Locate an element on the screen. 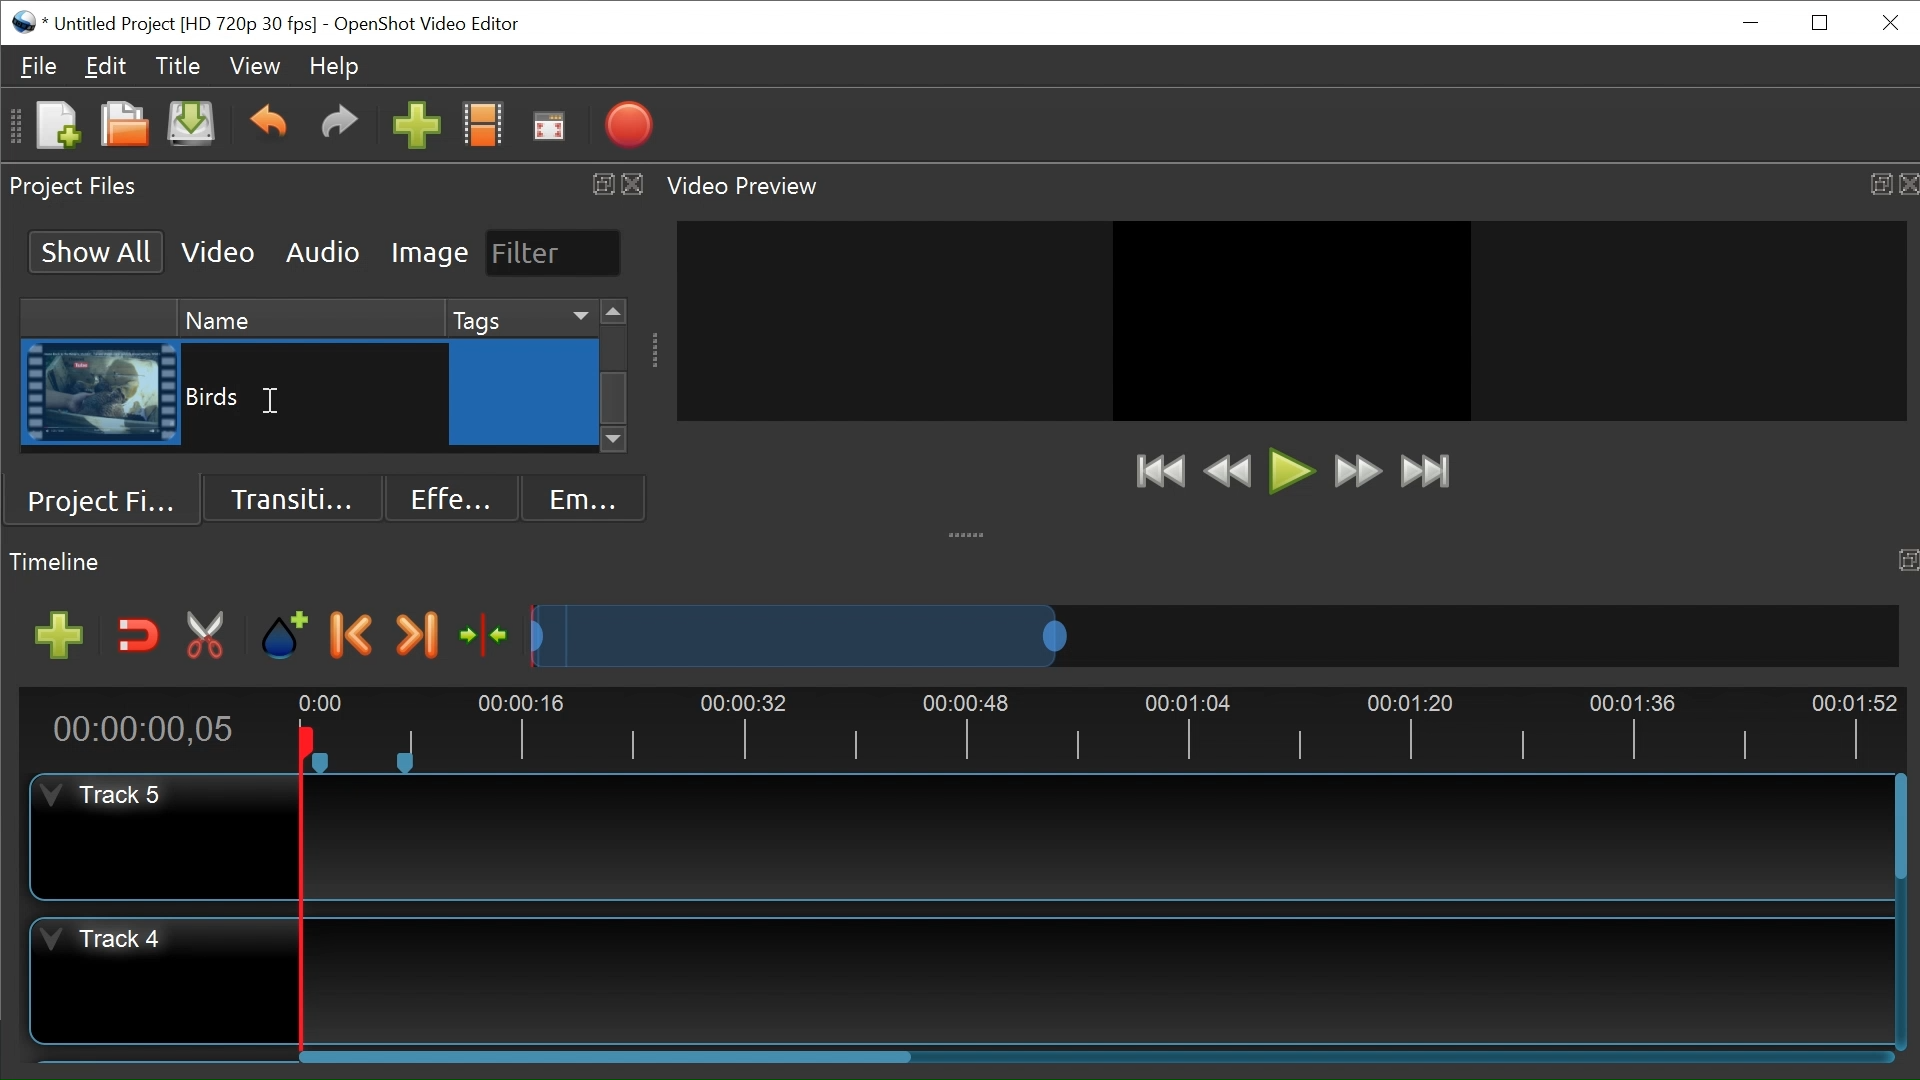 This screenshot has width=1920, height=1080. Project Name is located at coordinates (190, 22).